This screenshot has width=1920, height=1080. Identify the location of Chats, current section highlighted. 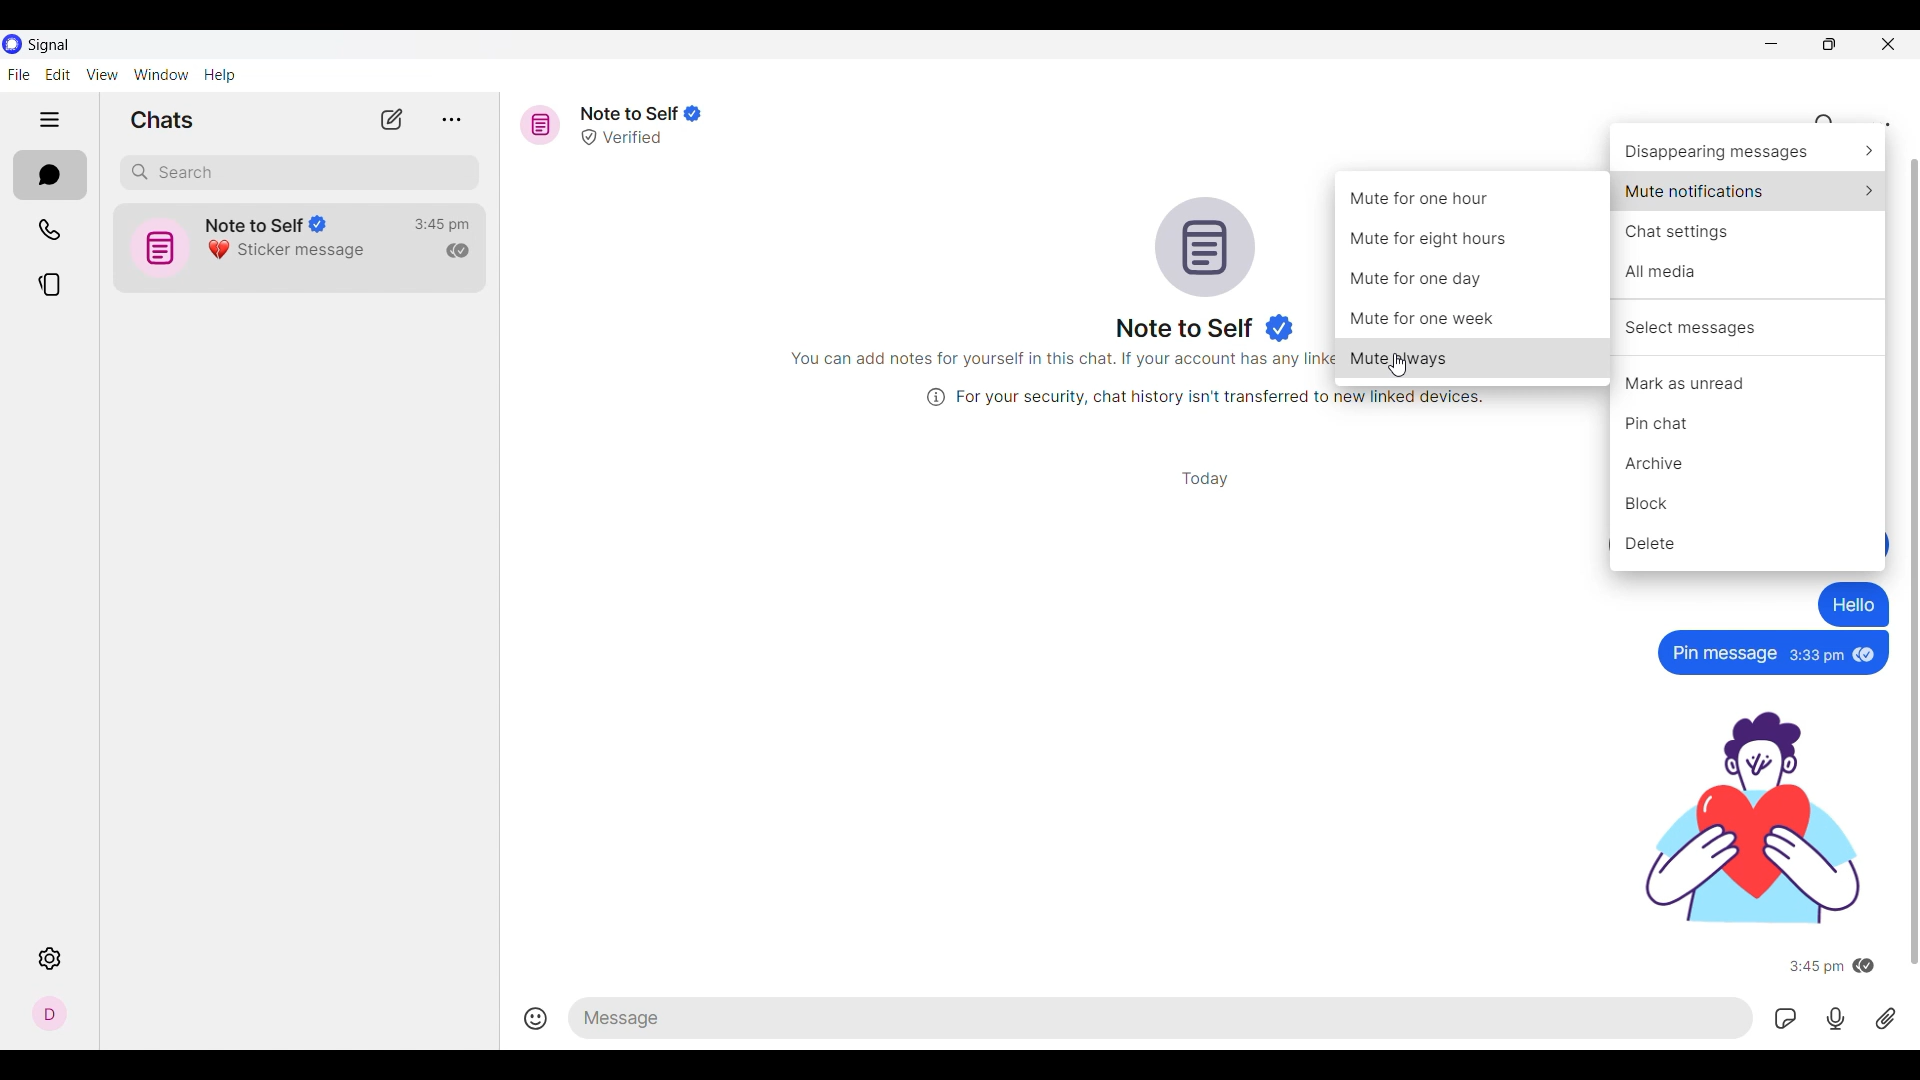
(51, 176).